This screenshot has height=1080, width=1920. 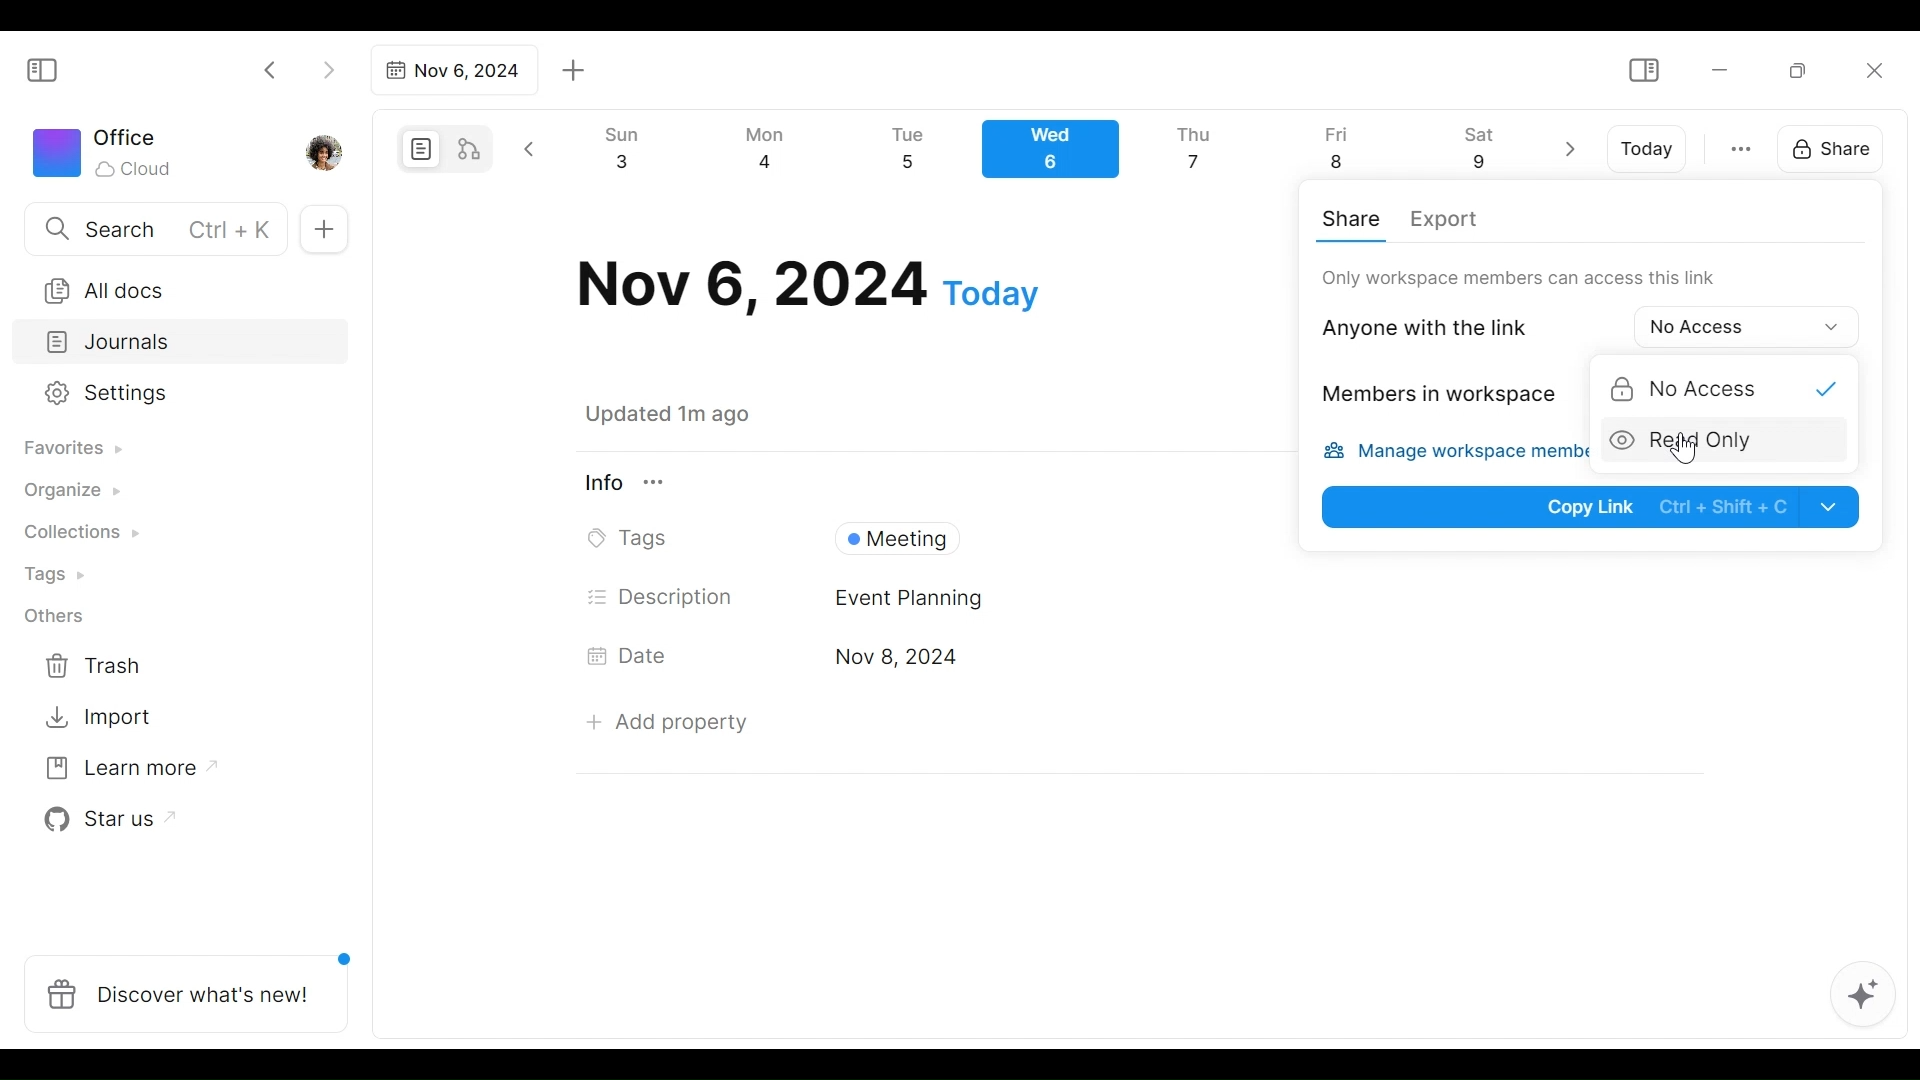 What do you see at coordinates (182, 344) in the screenshot?
I see `Journals` at bounding box center [182, 344].